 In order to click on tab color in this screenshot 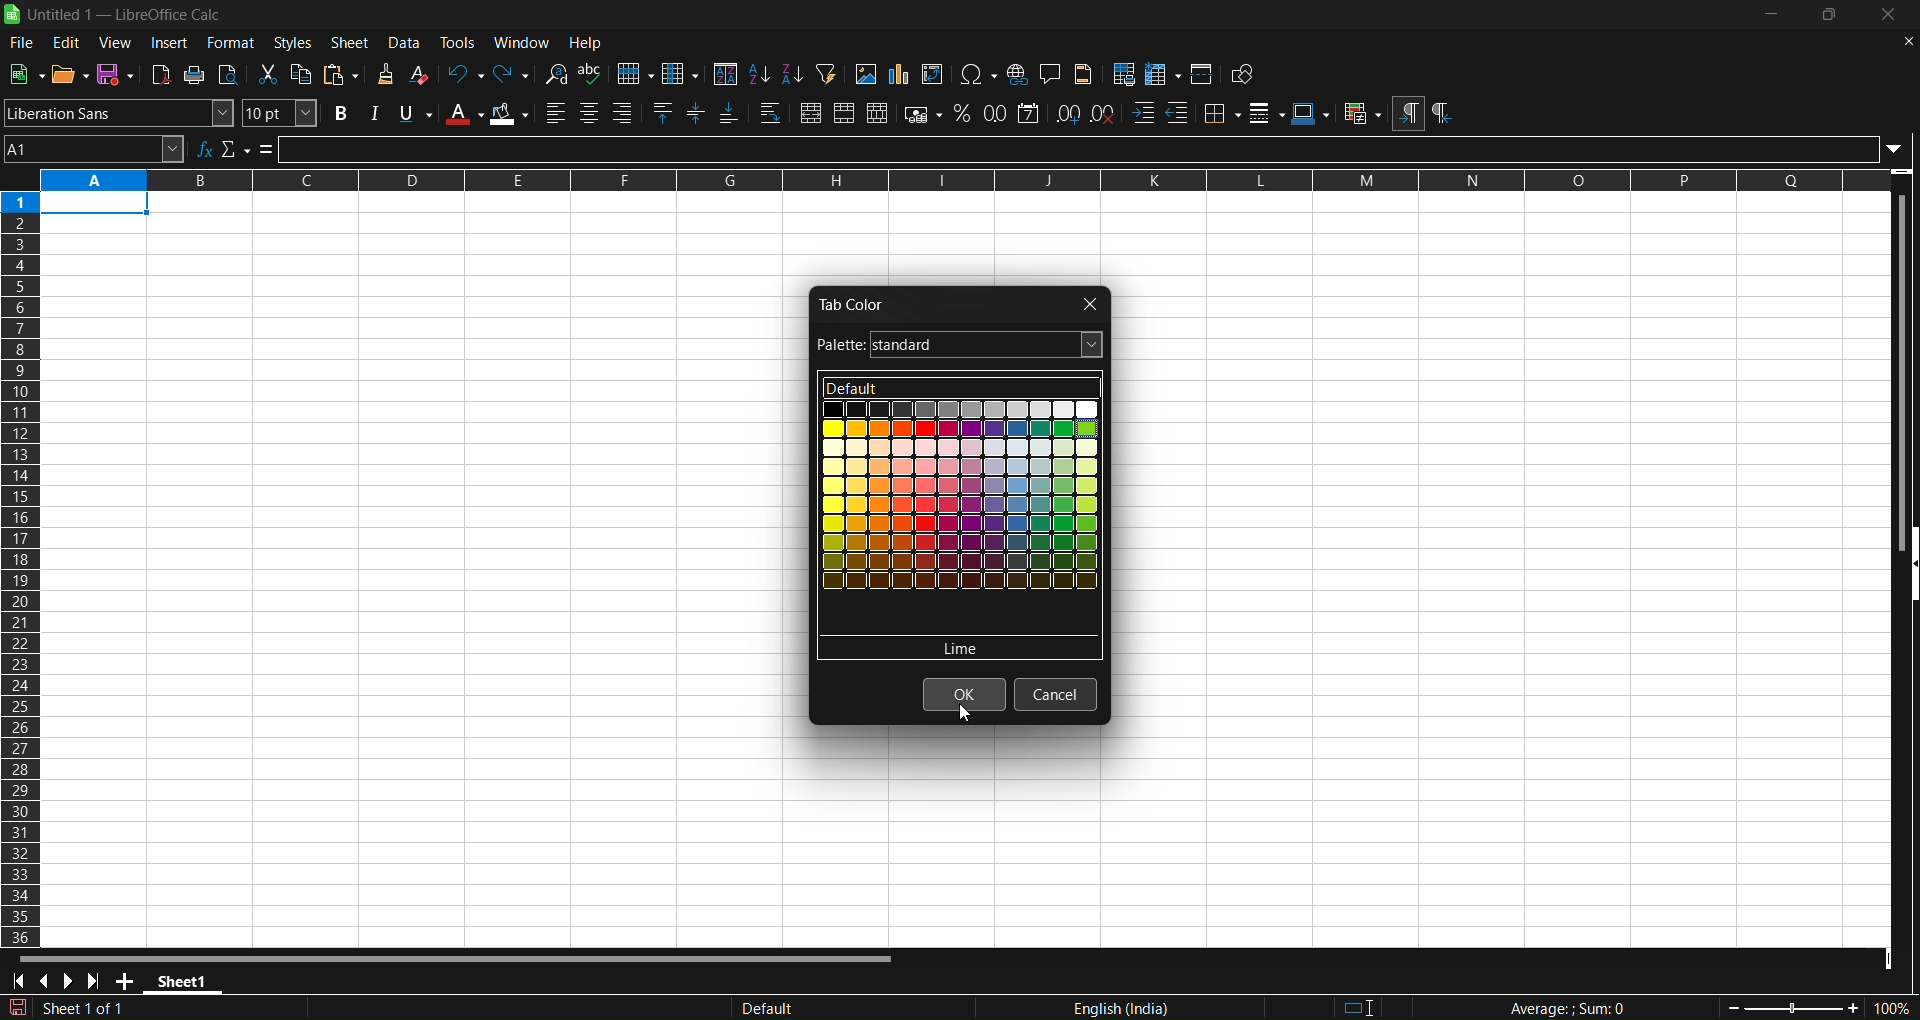, I will do `click(855, 303)`.